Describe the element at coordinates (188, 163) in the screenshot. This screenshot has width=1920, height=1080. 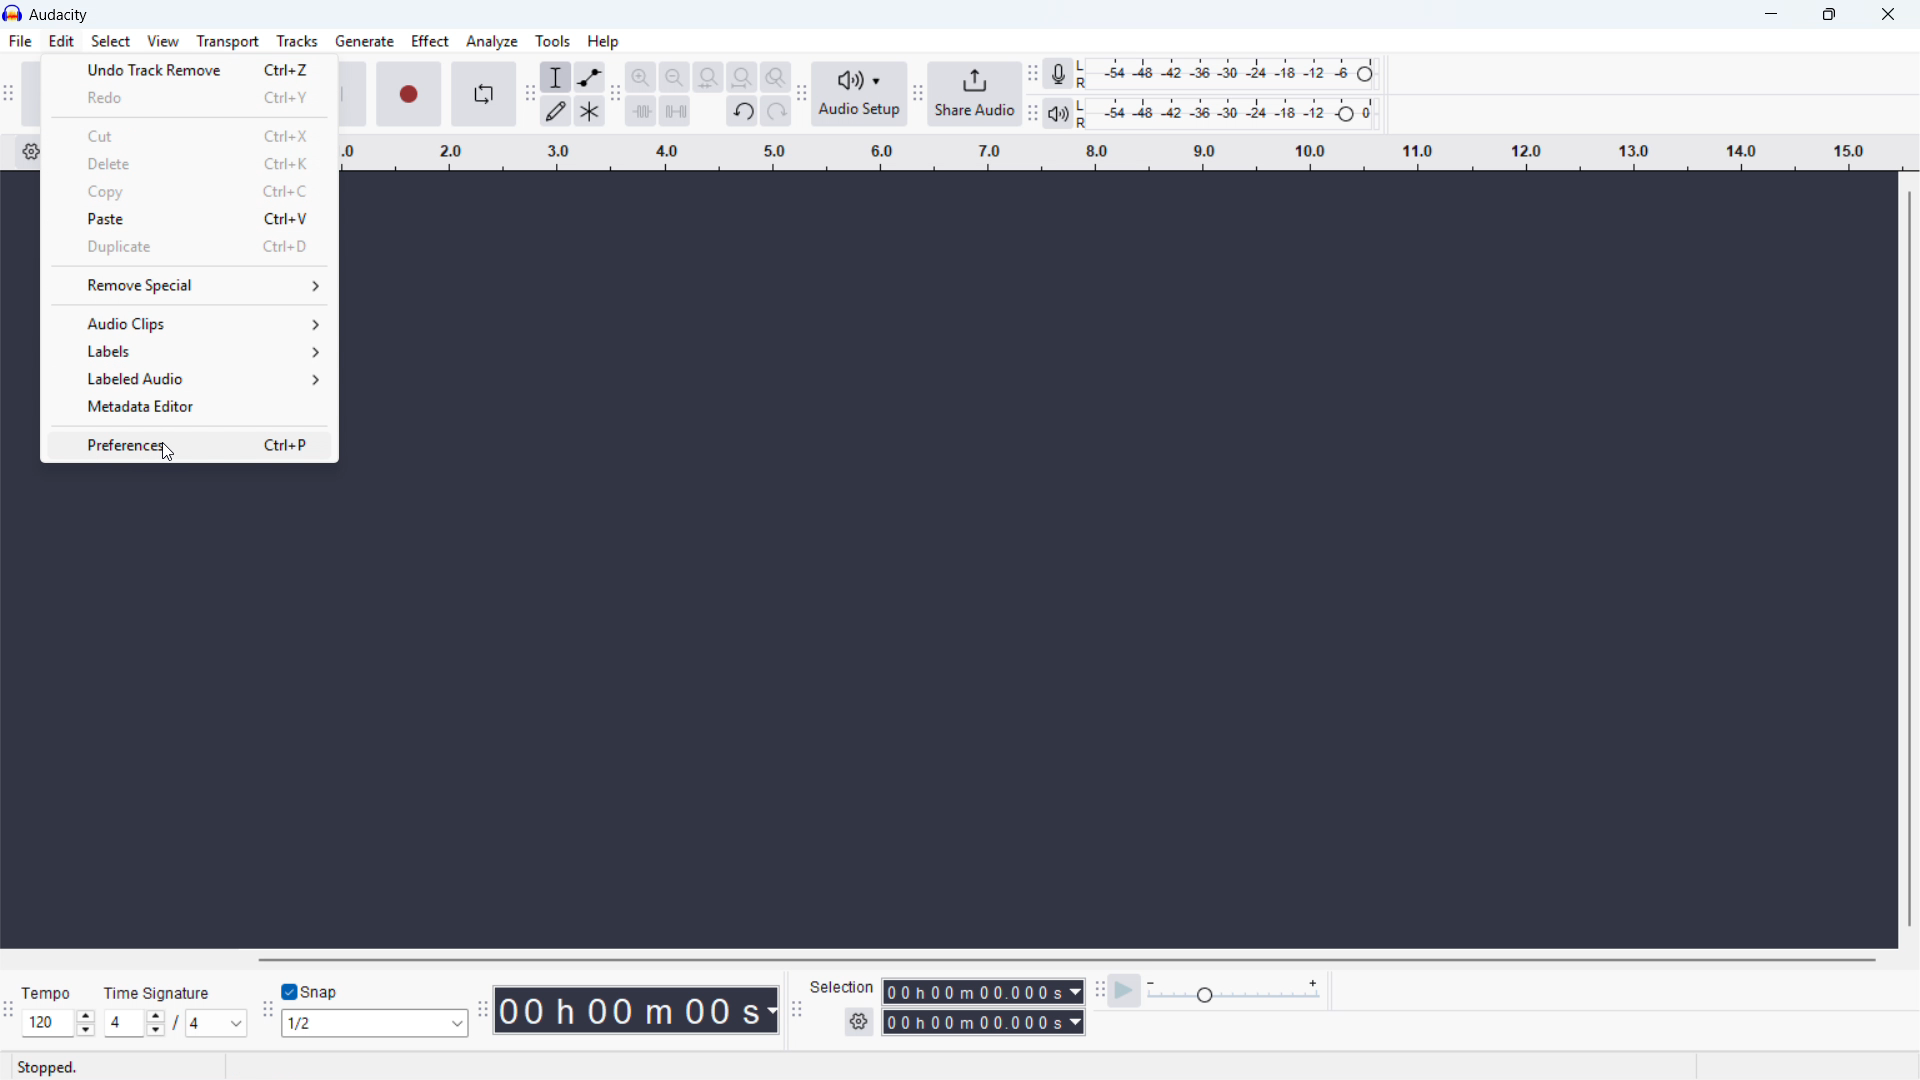
I see `delete` at that location.